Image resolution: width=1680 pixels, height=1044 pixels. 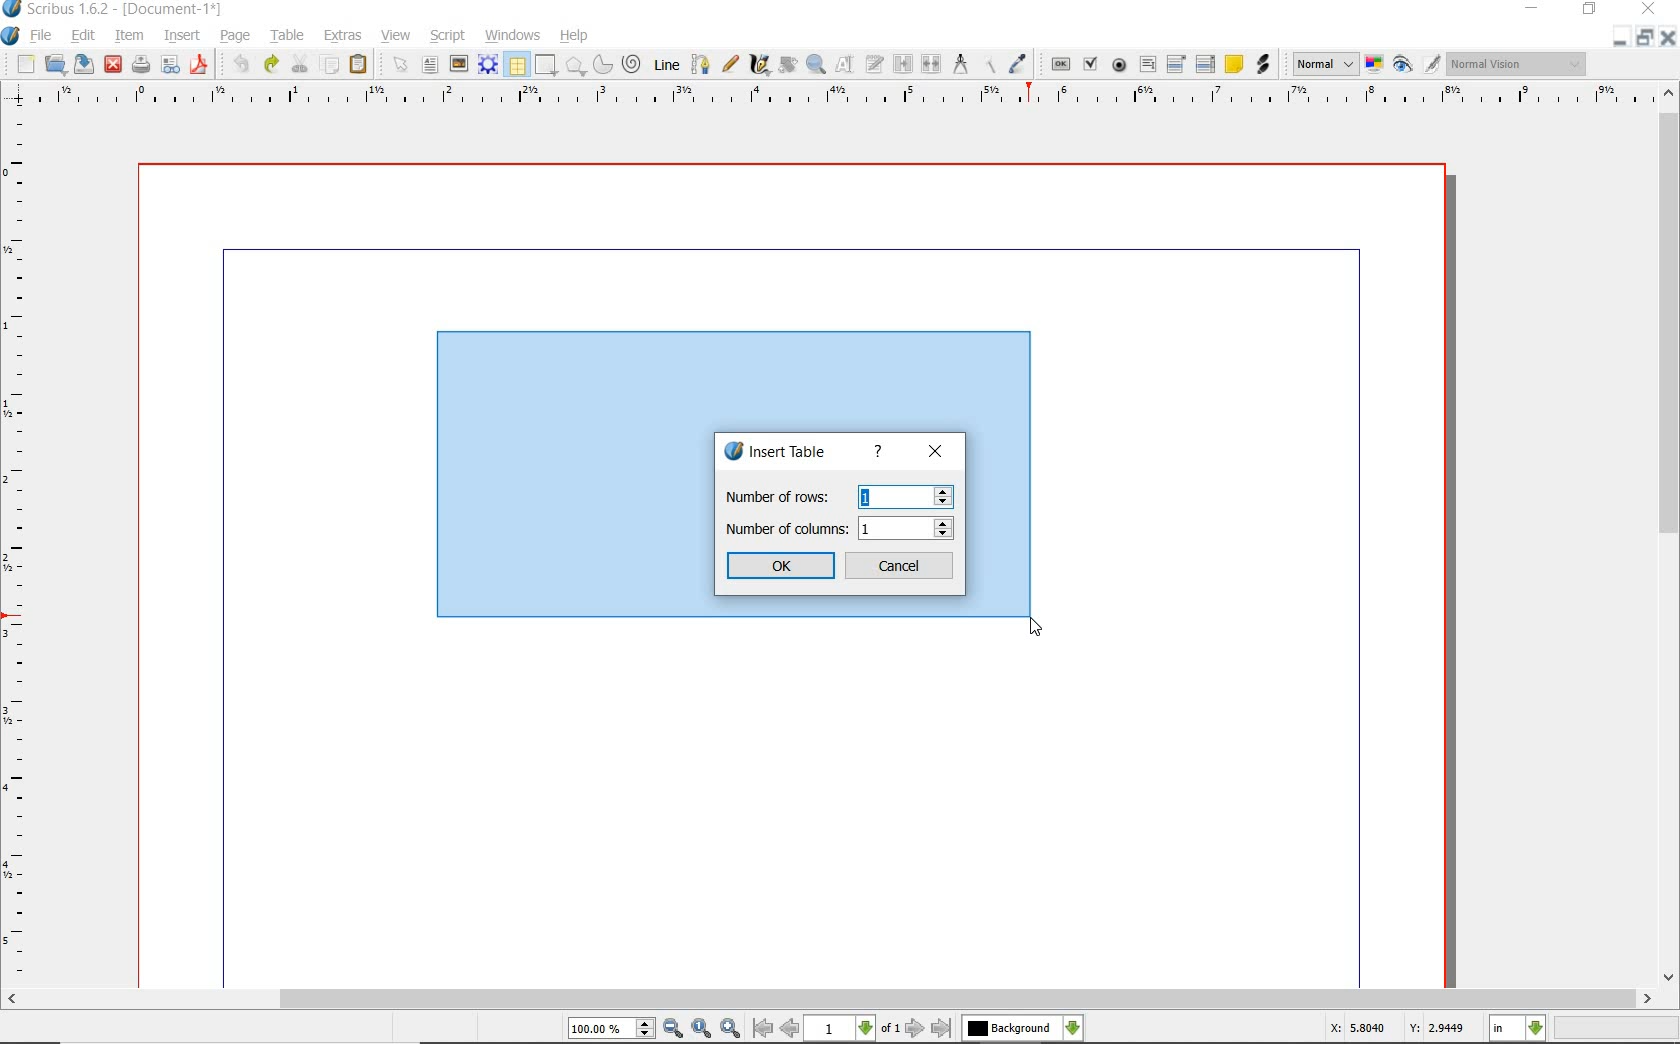 I want to click on measurements, so click(x=961, y=64).